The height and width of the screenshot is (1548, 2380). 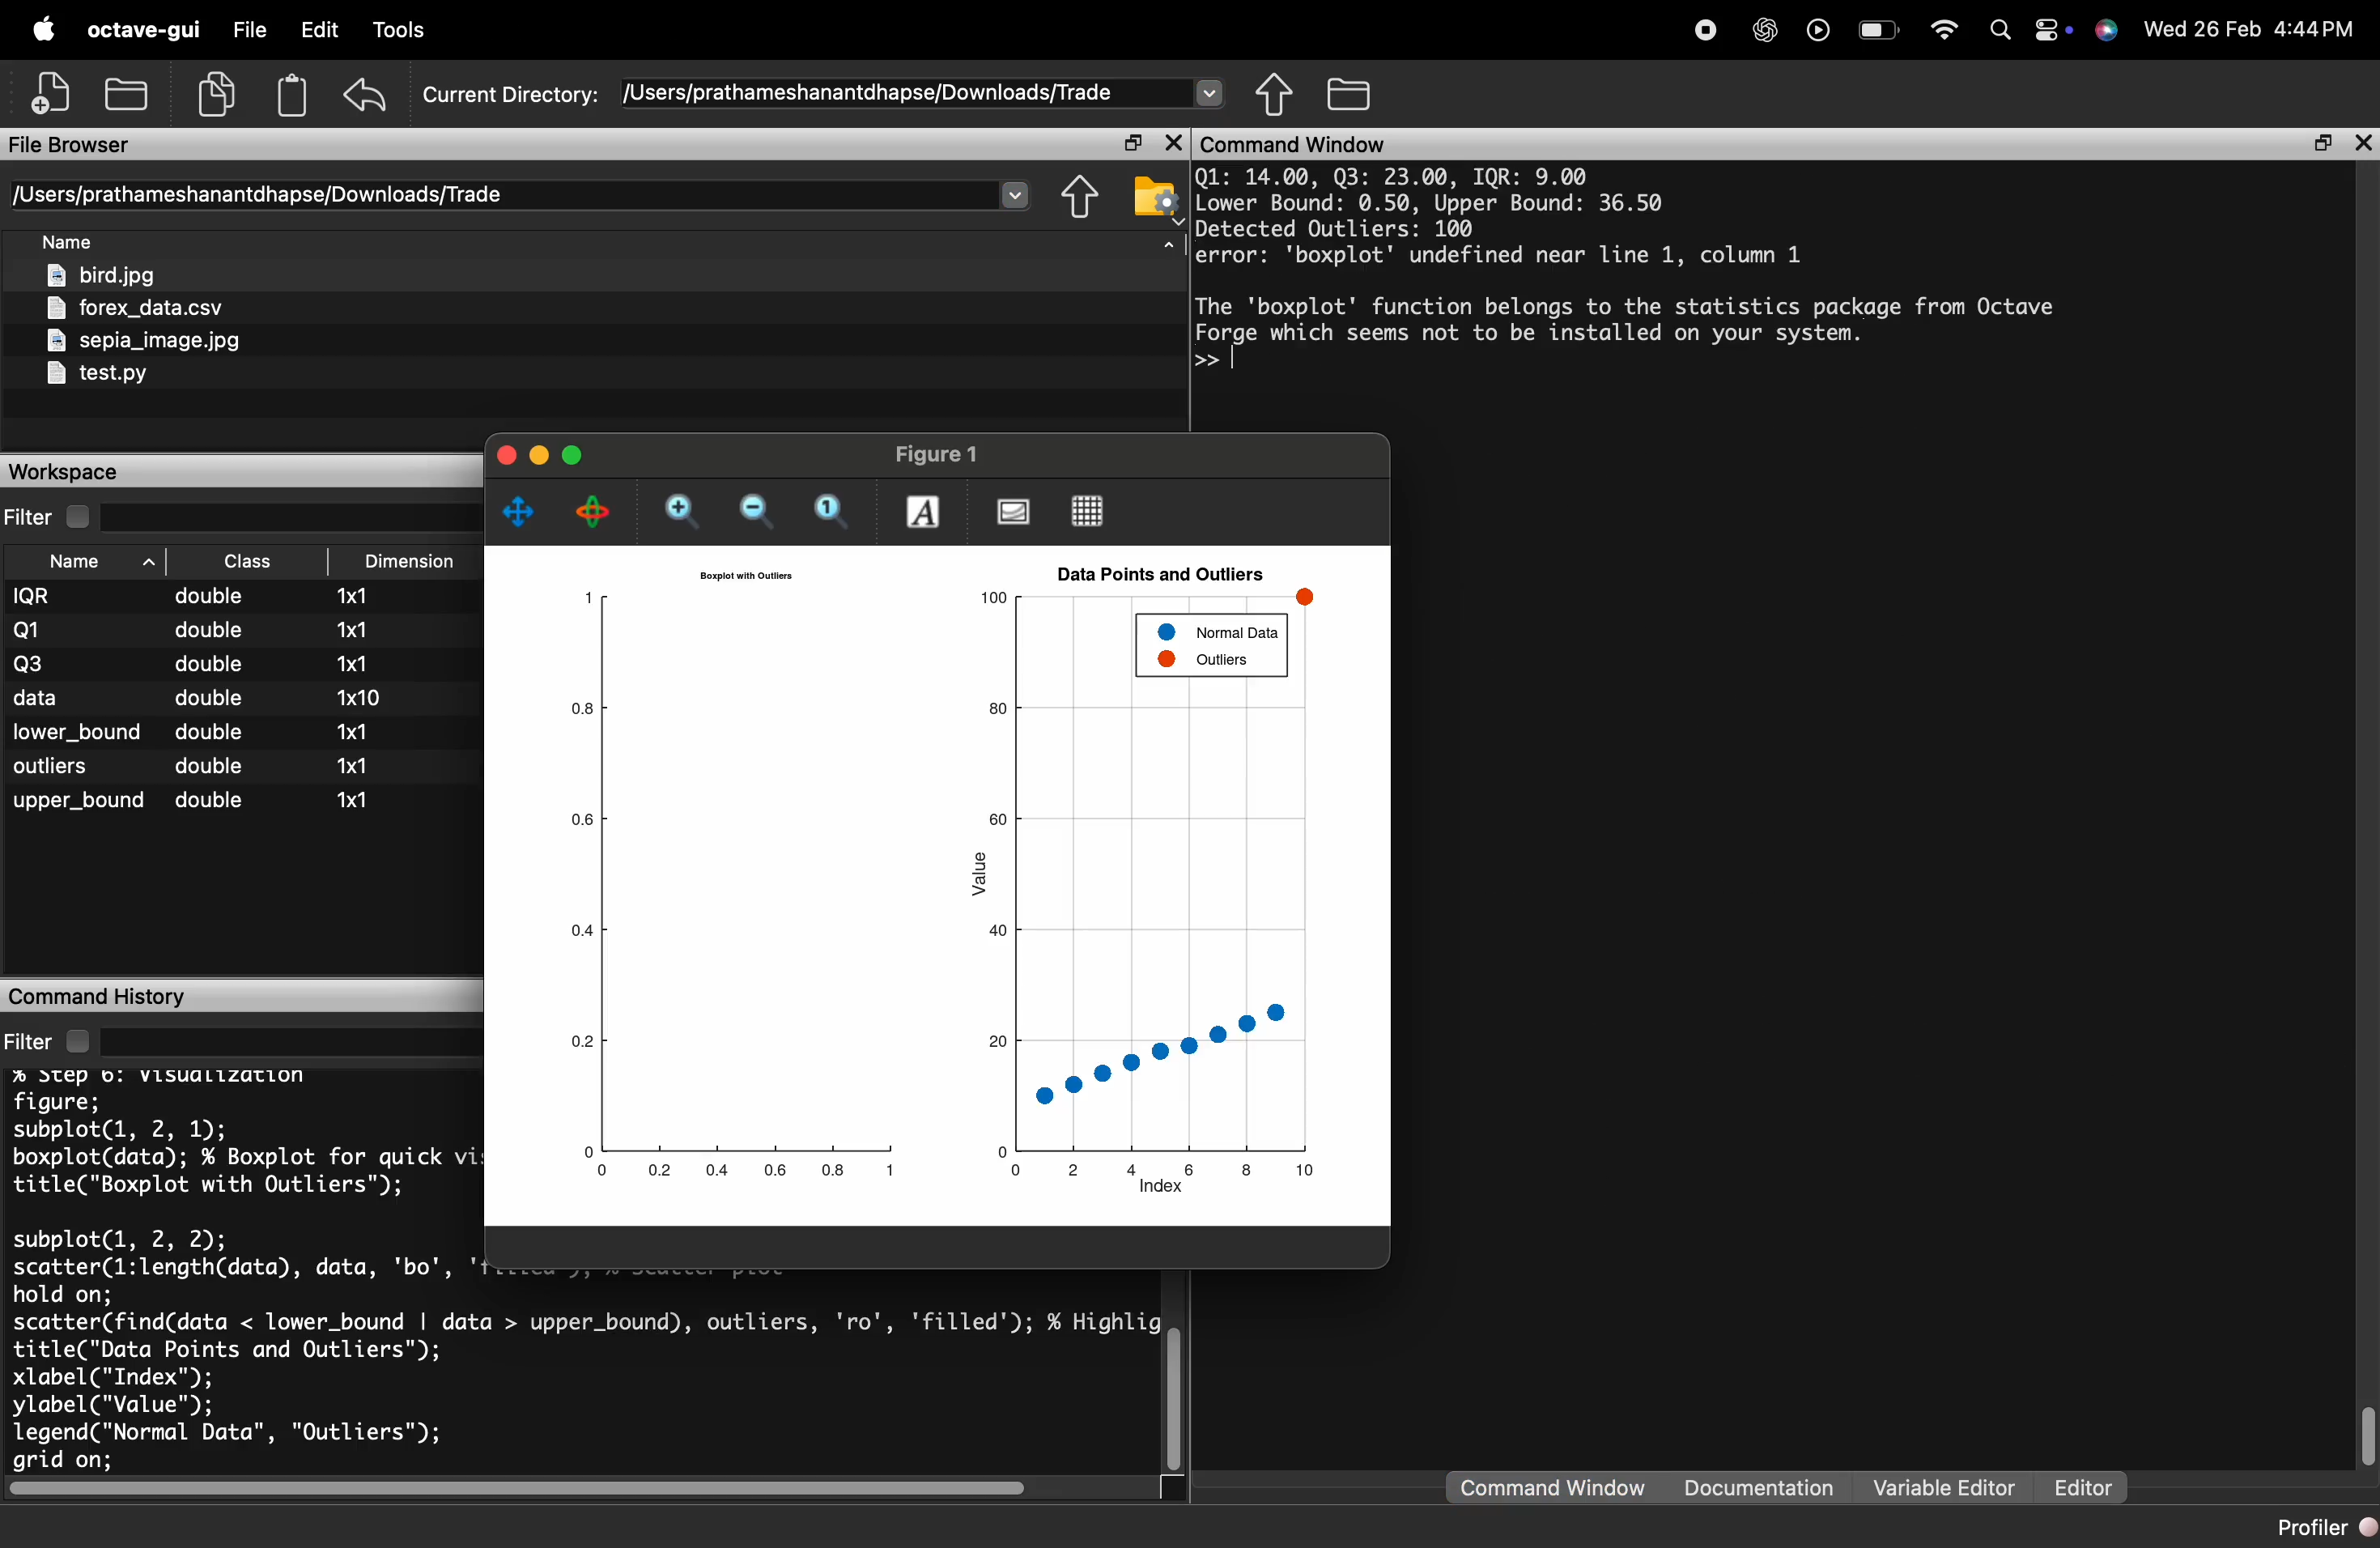 What do you see at coordinates (2107, 31) in the screenshot?
I see `support` at bounding box center [2107, 31].